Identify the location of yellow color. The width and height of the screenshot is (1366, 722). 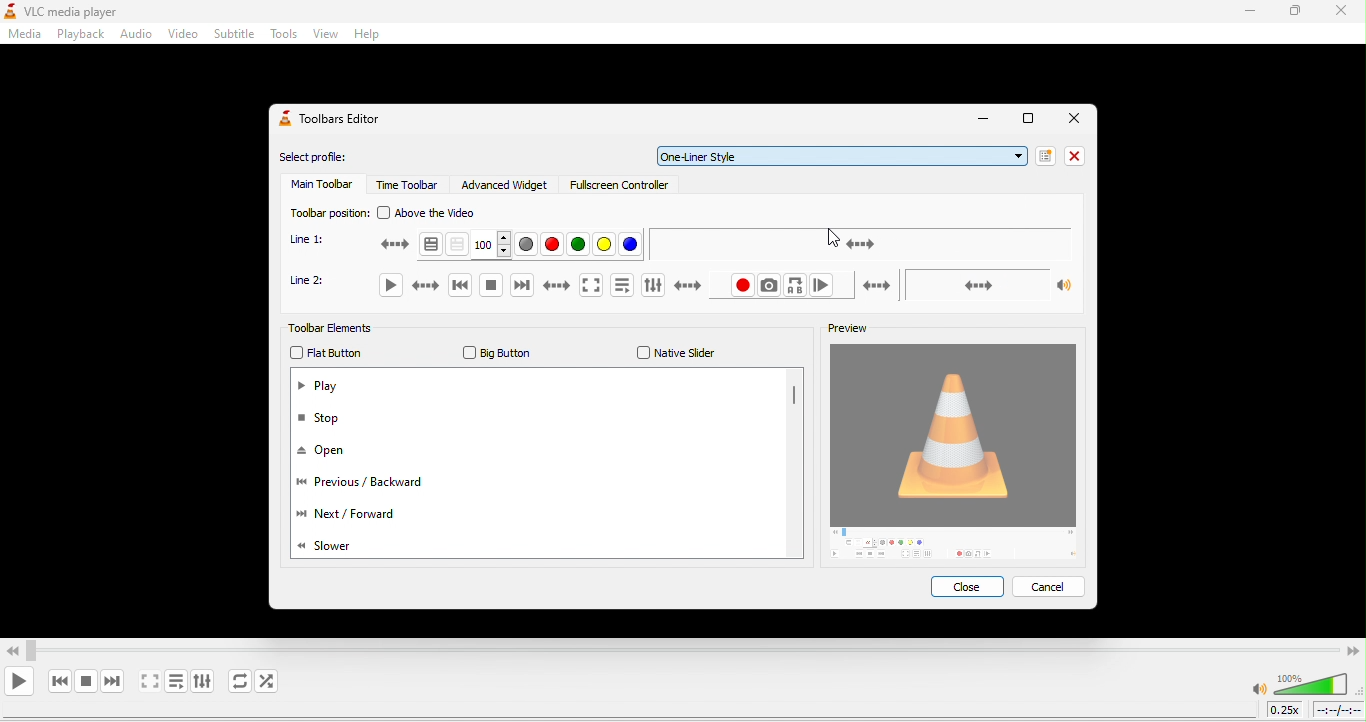
(603, 245).